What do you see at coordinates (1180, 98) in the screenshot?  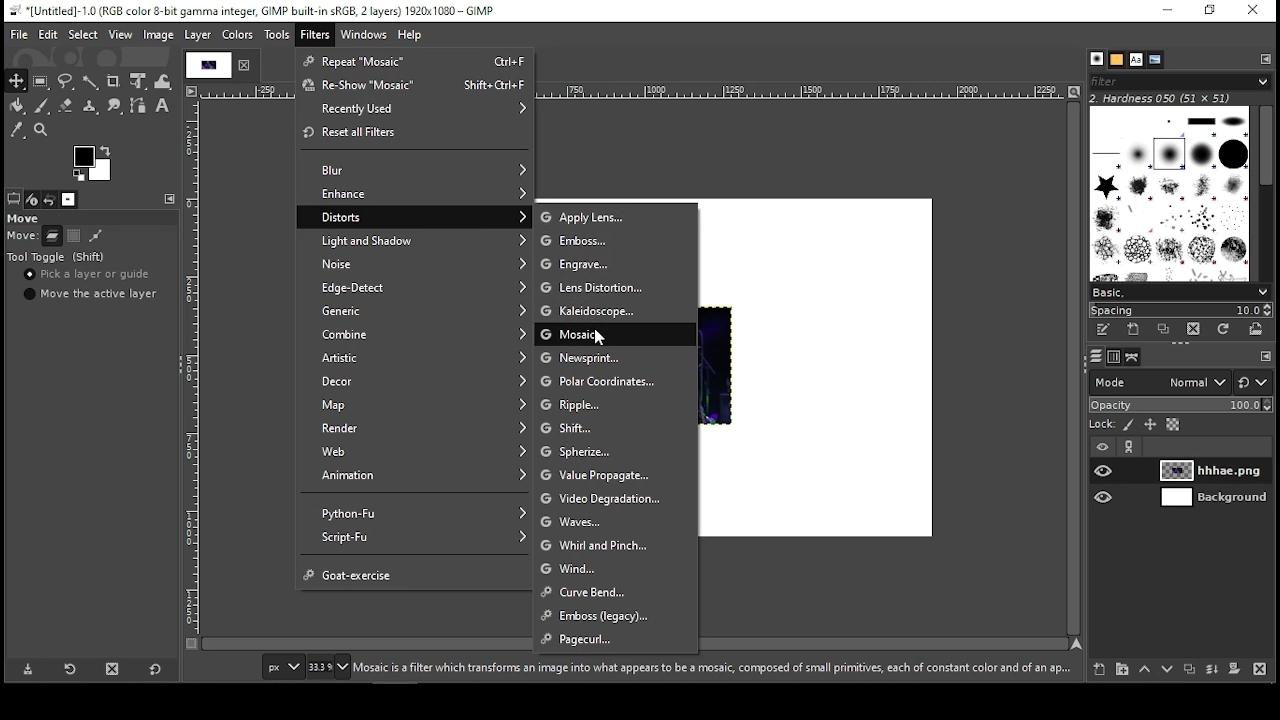 I see `2. hardness 050 (51x51)` at bounding box center [1180, 98].